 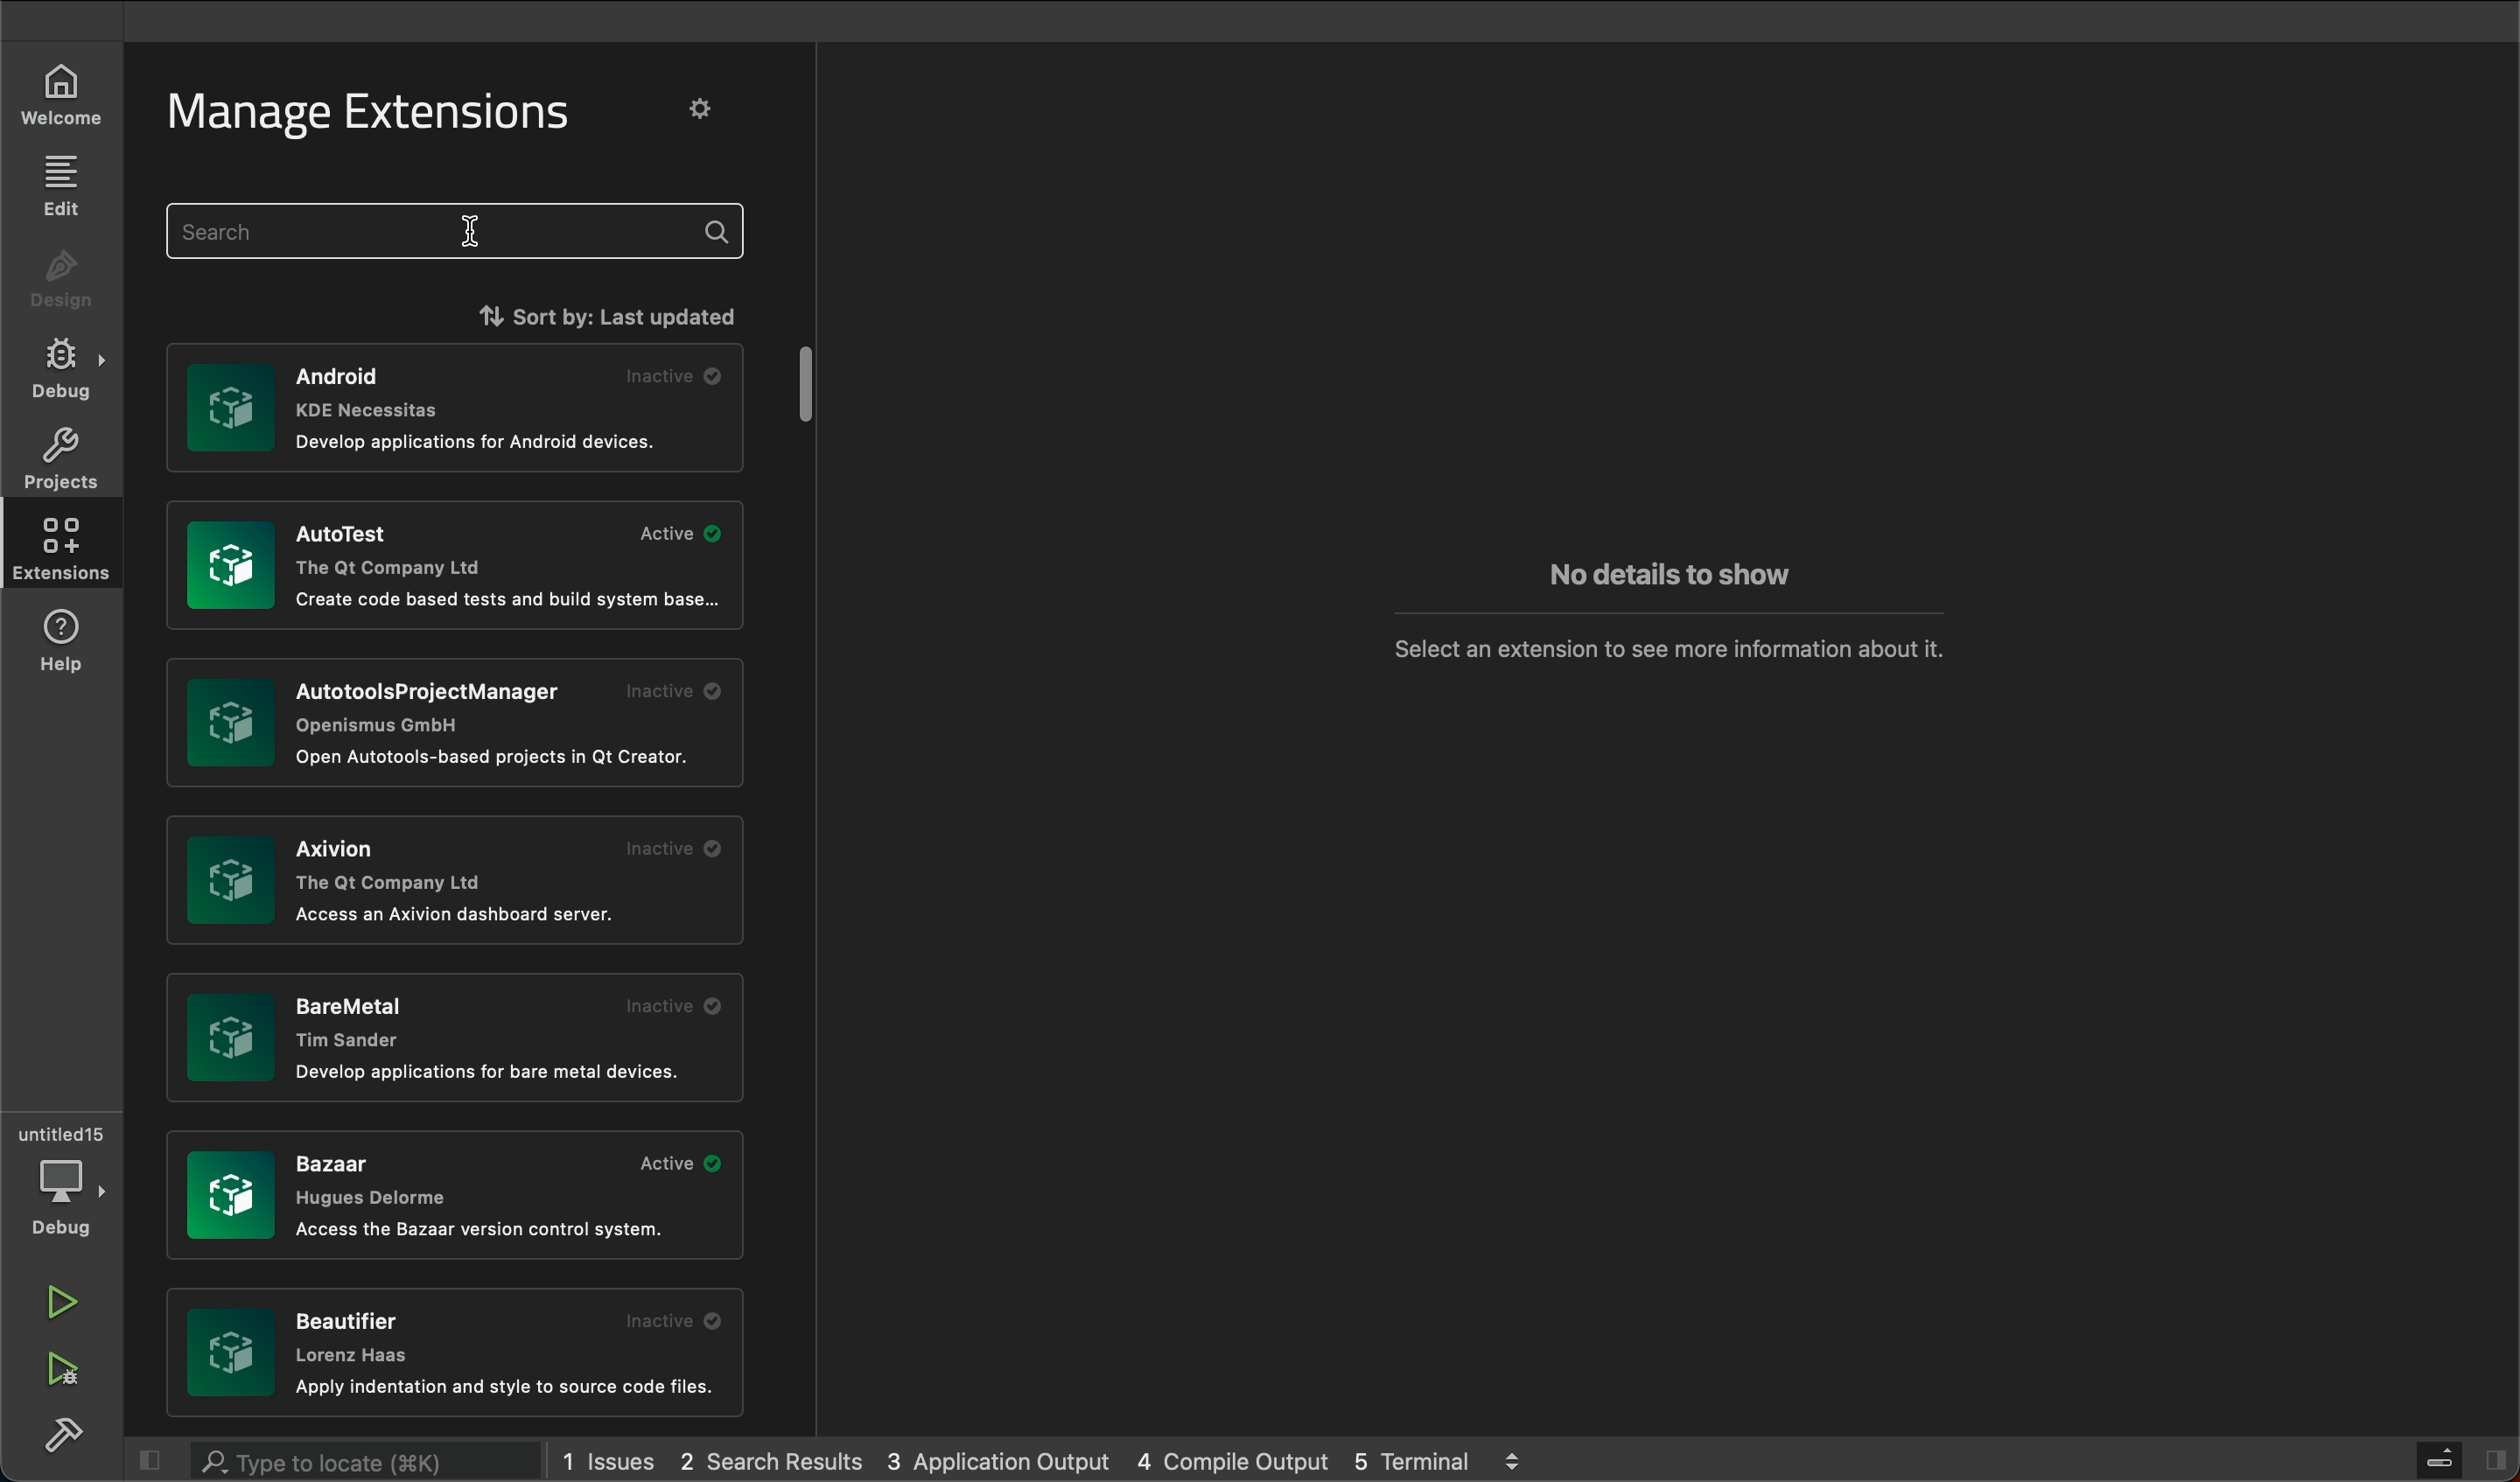 What do you see at coordinates (347, 1457) in the screenshot?
I see `search` at bounding box center [347, 1457].